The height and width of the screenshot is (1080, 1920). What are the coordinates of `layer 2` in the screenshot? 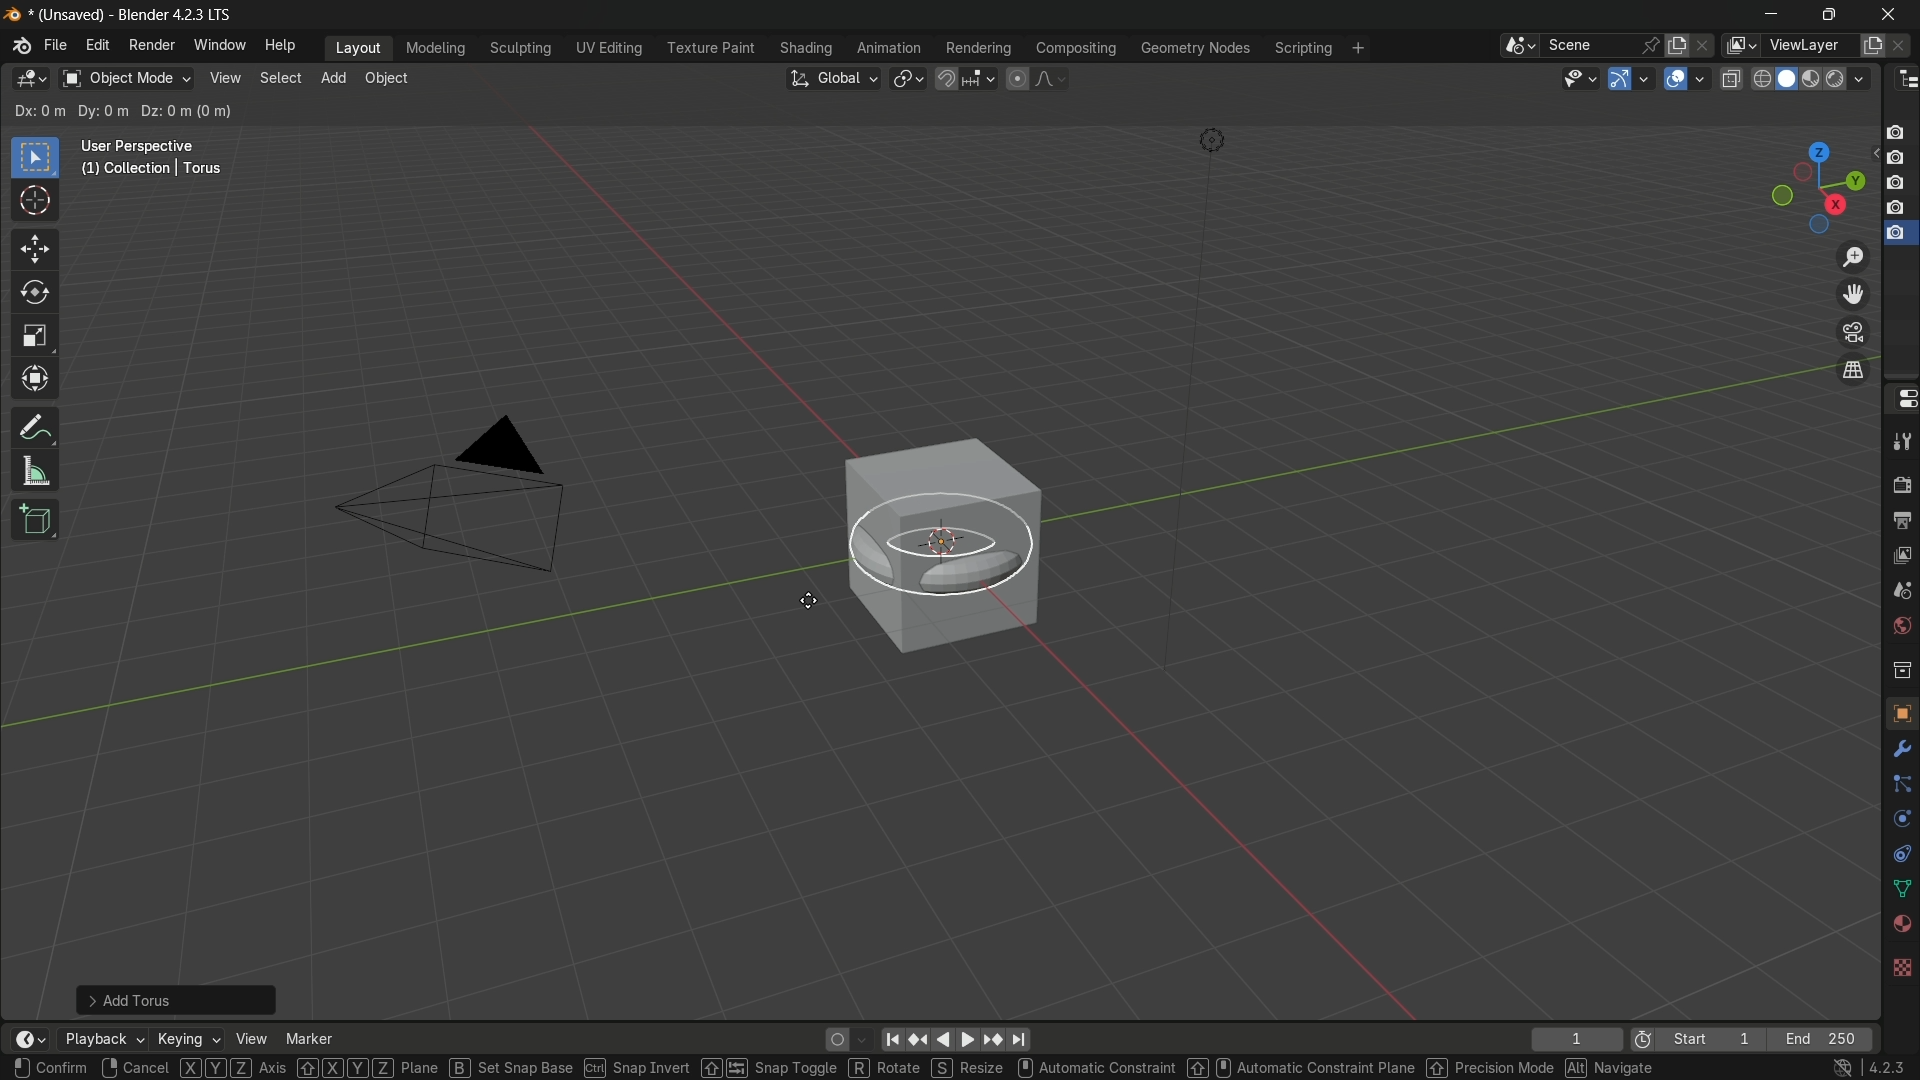 It's located at (1894, 157).